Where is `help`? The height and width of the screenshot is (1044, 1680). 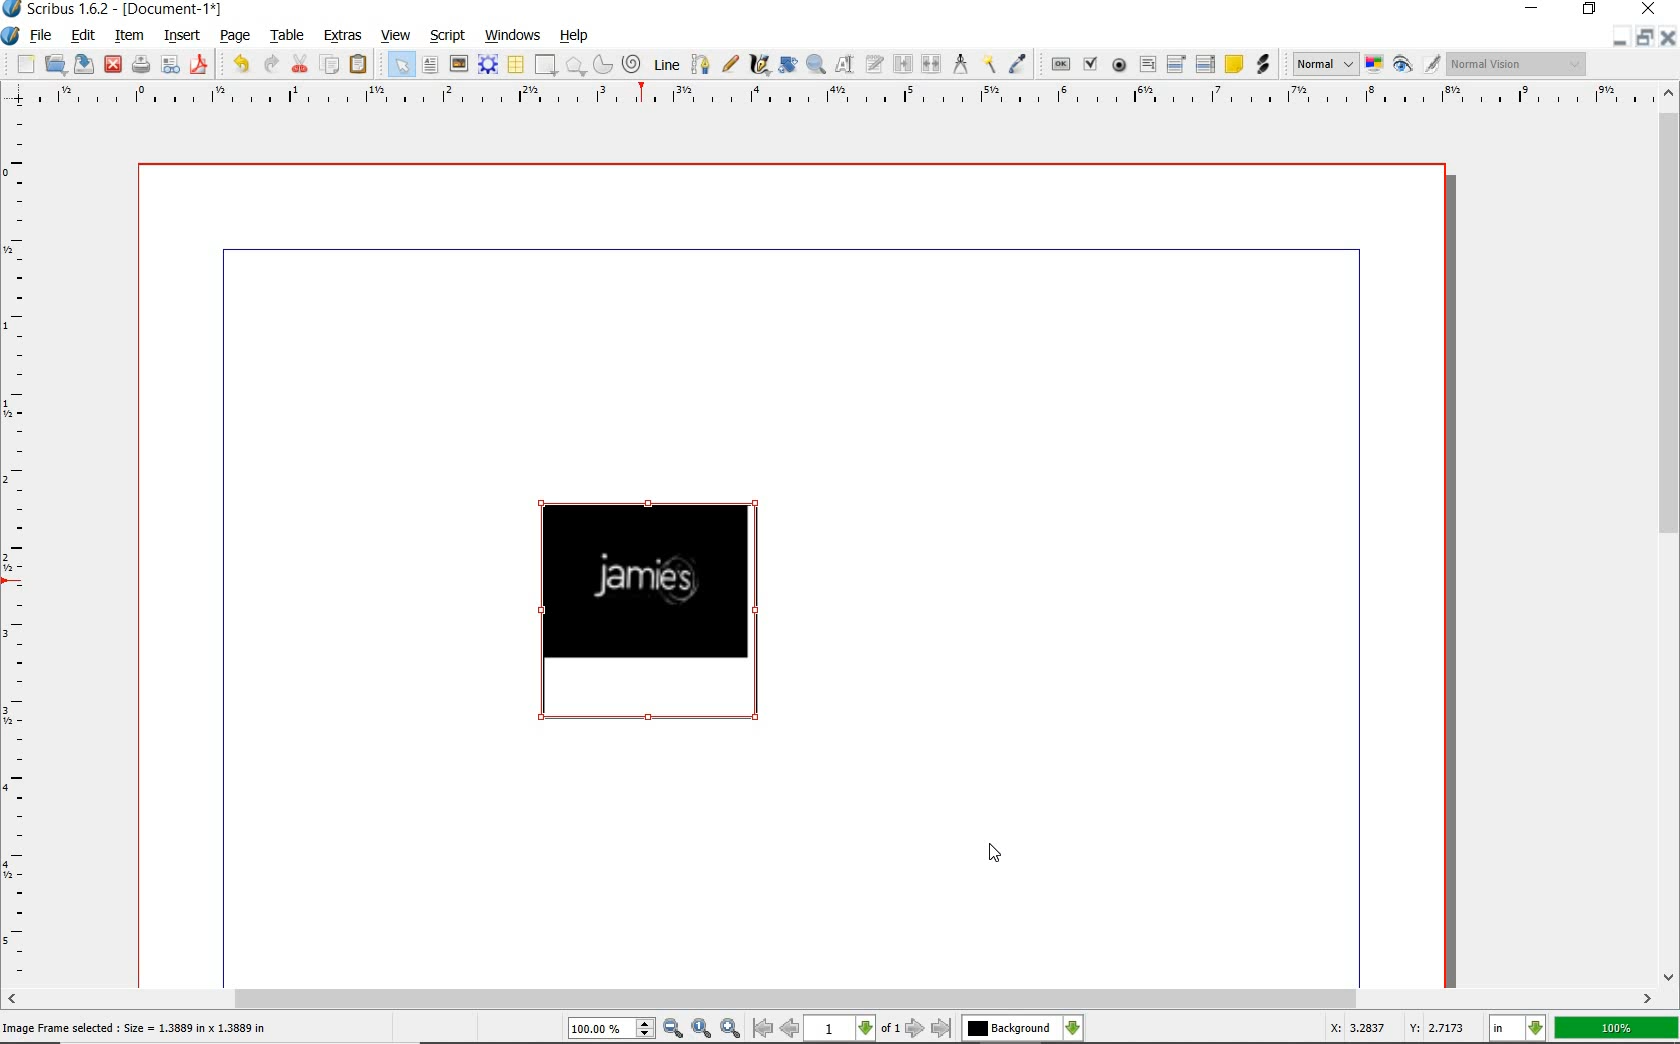
help is located at coordinates (577, 36).